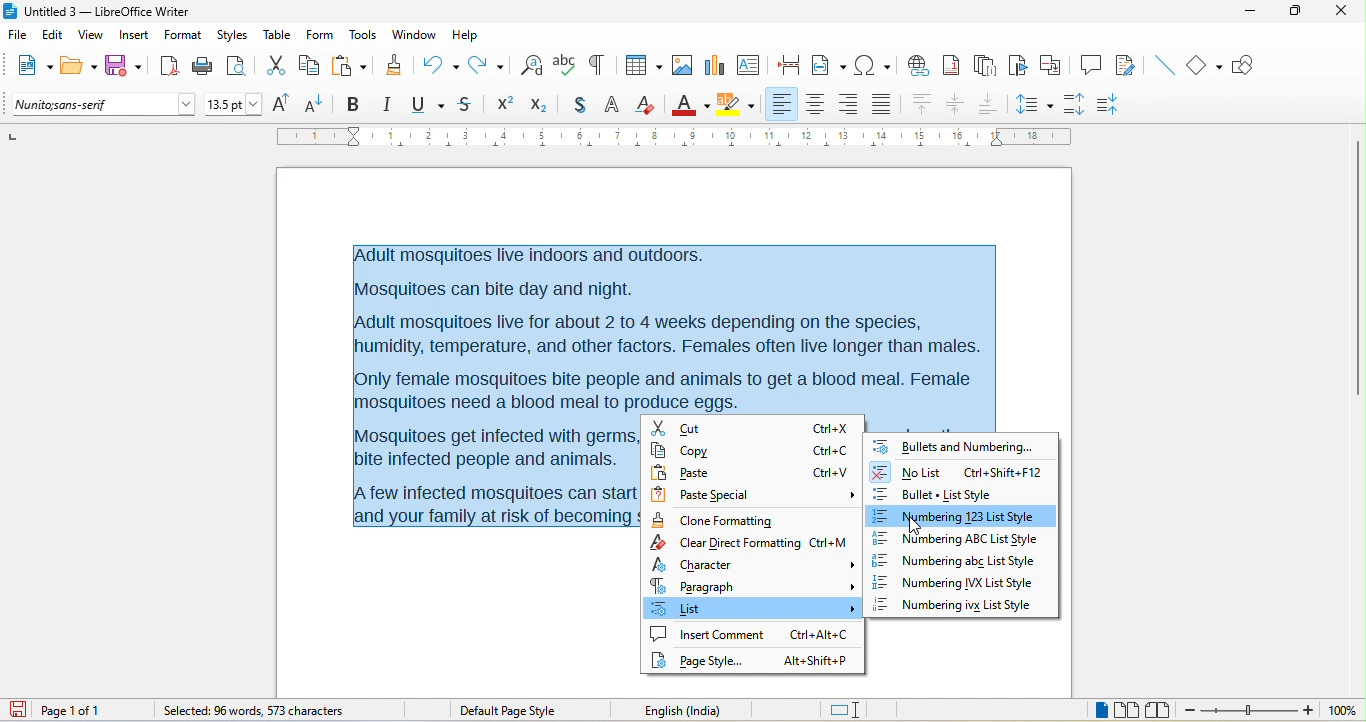 Image resolution: width=1366 pixels, height=722 pixels. What do you see at coordinates (573, 106) in the screenshot?
I see `shadow` at bounding box center [573, 106].